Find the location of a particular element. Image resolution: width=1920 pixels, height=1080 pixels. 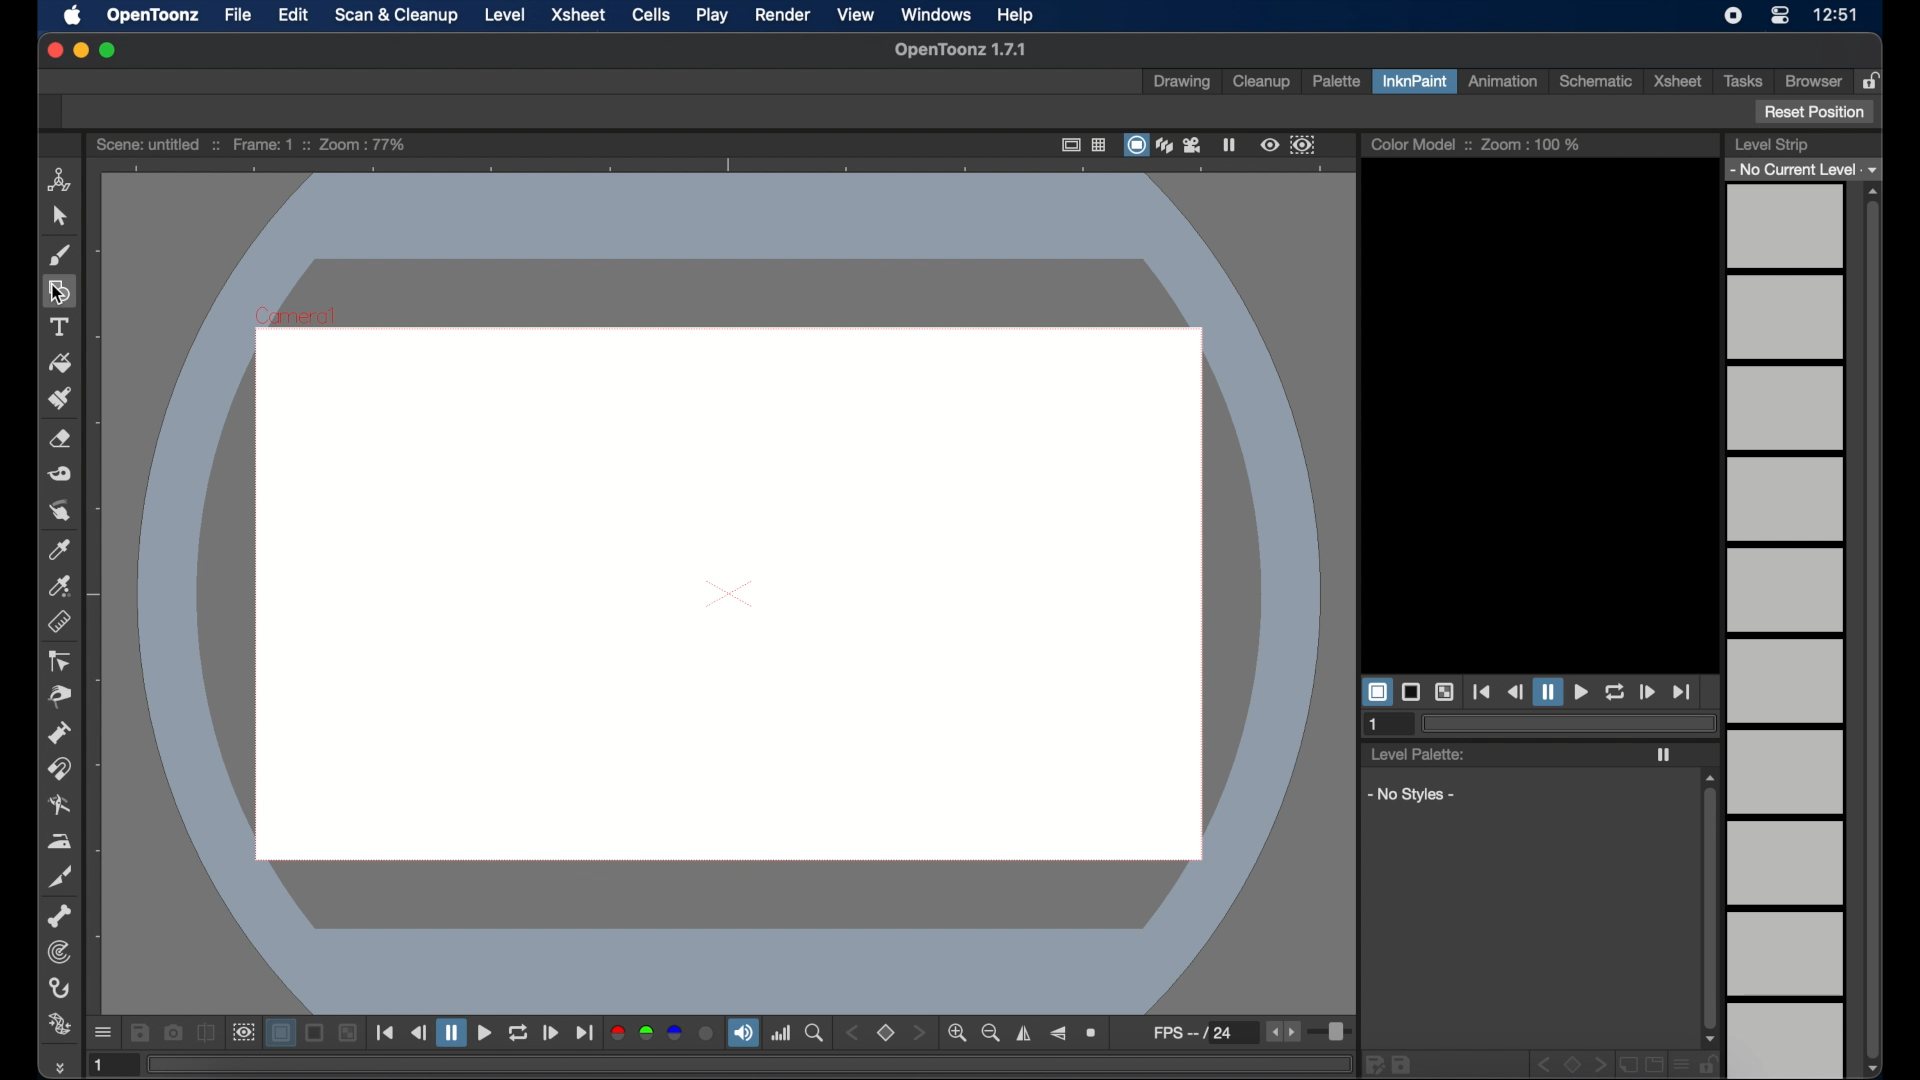

level is located at coordinates (505, 15).